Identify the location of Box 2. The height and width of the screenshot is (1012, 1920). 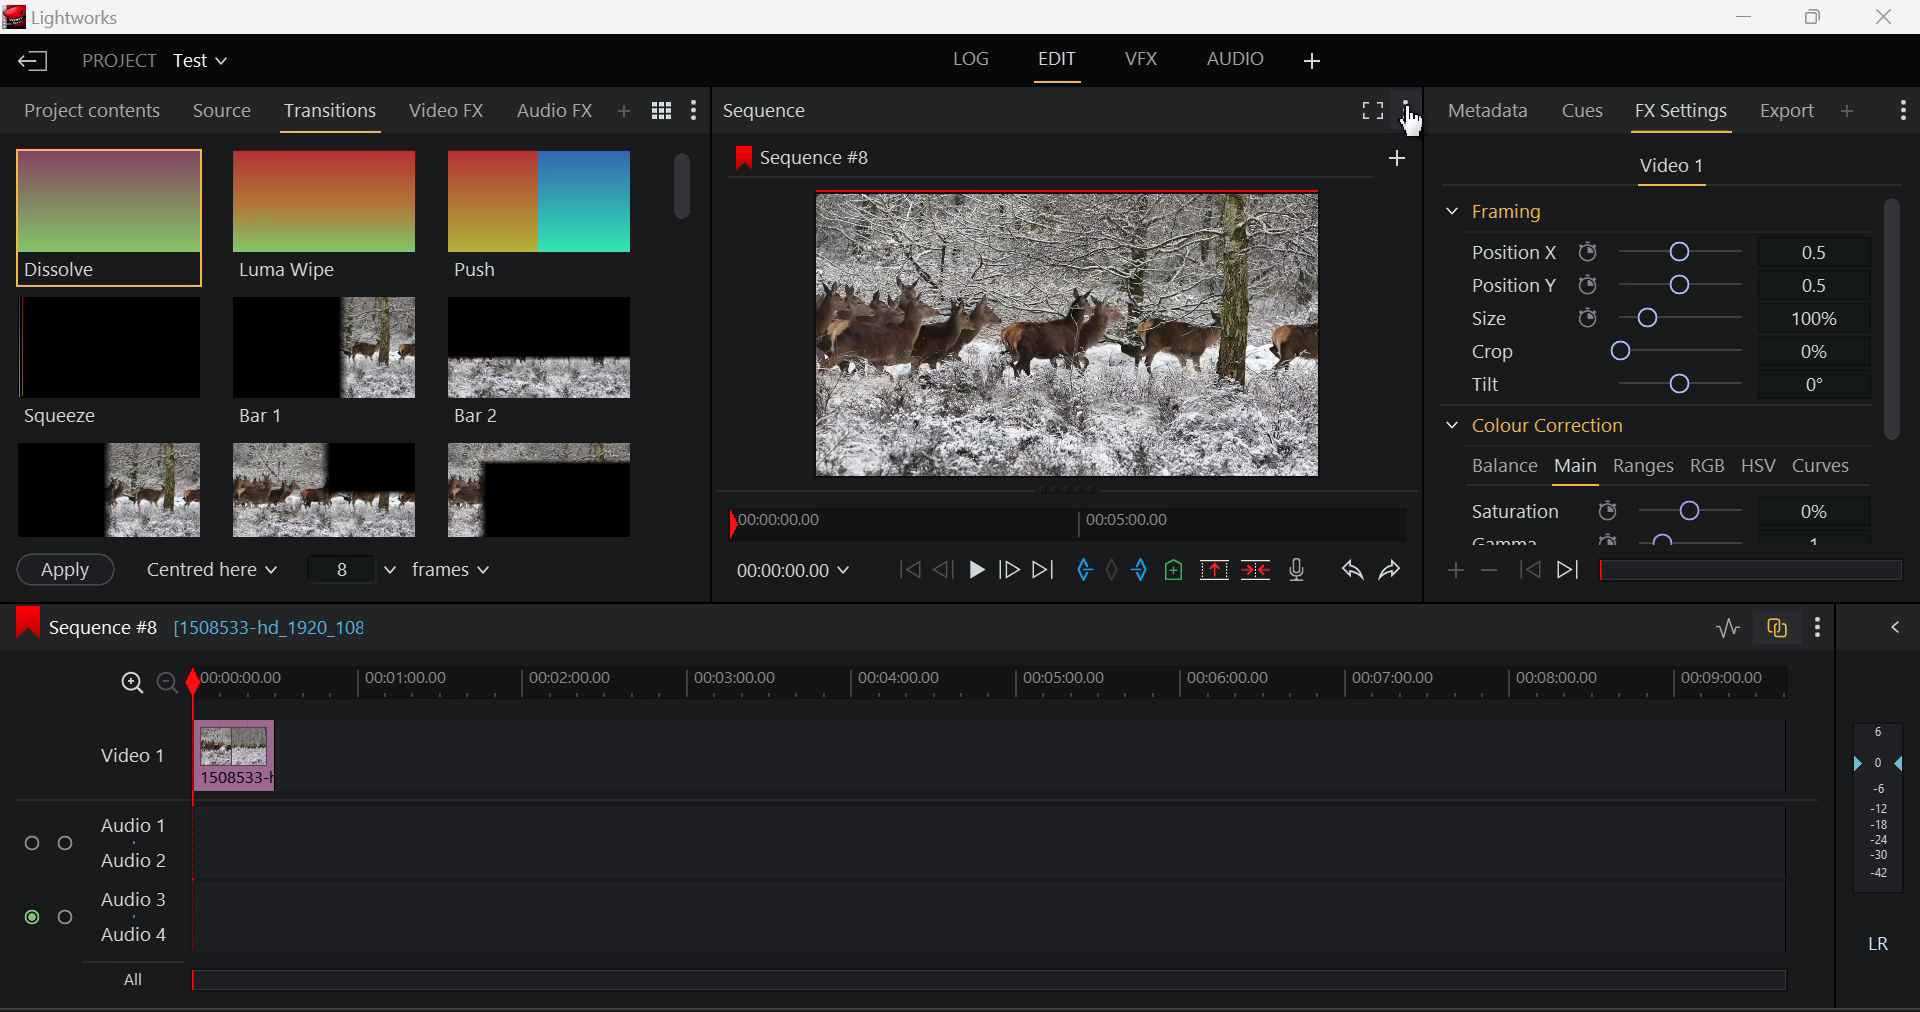
(324, 489).